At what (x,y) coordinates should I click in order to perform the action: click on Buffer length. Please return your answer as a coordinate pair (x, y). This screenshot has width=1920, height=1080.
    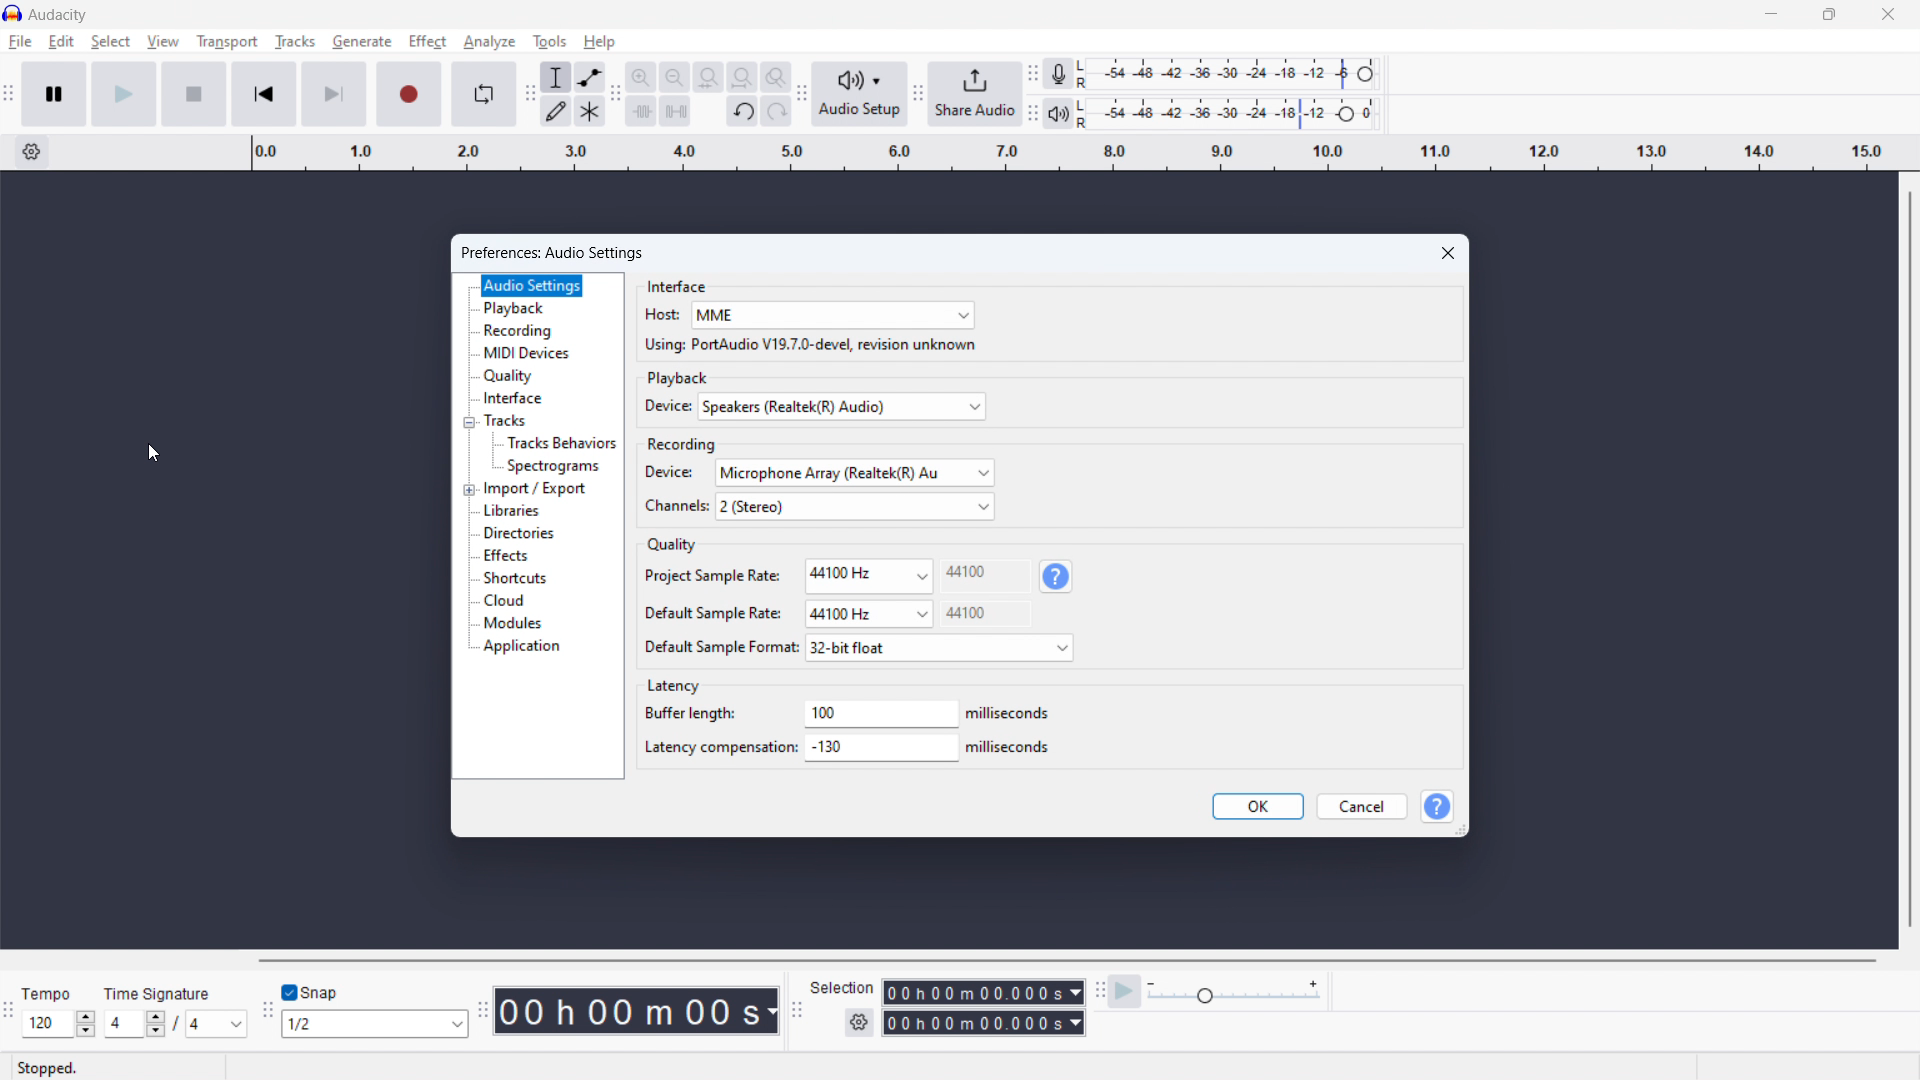
    Looking at the image, I should click on (690, 717).